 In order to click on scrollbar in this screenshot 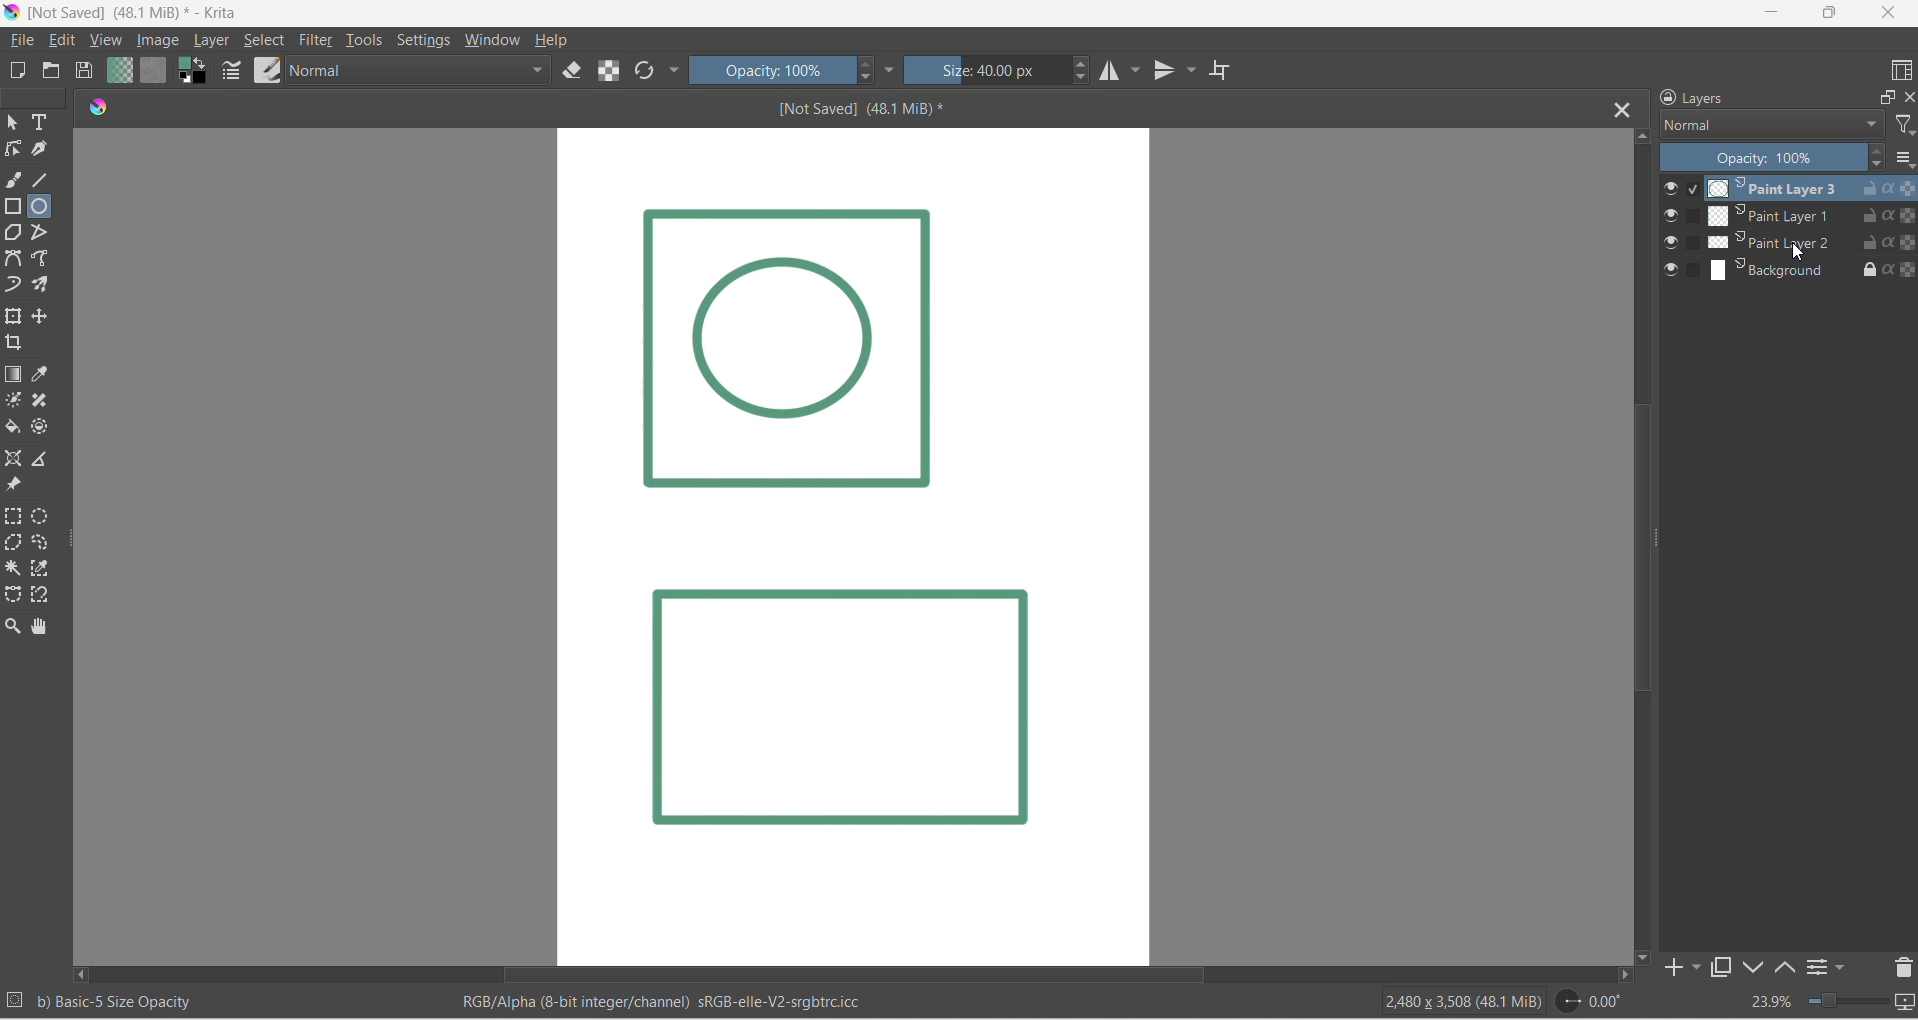, I will do `click(1029, 976)`.